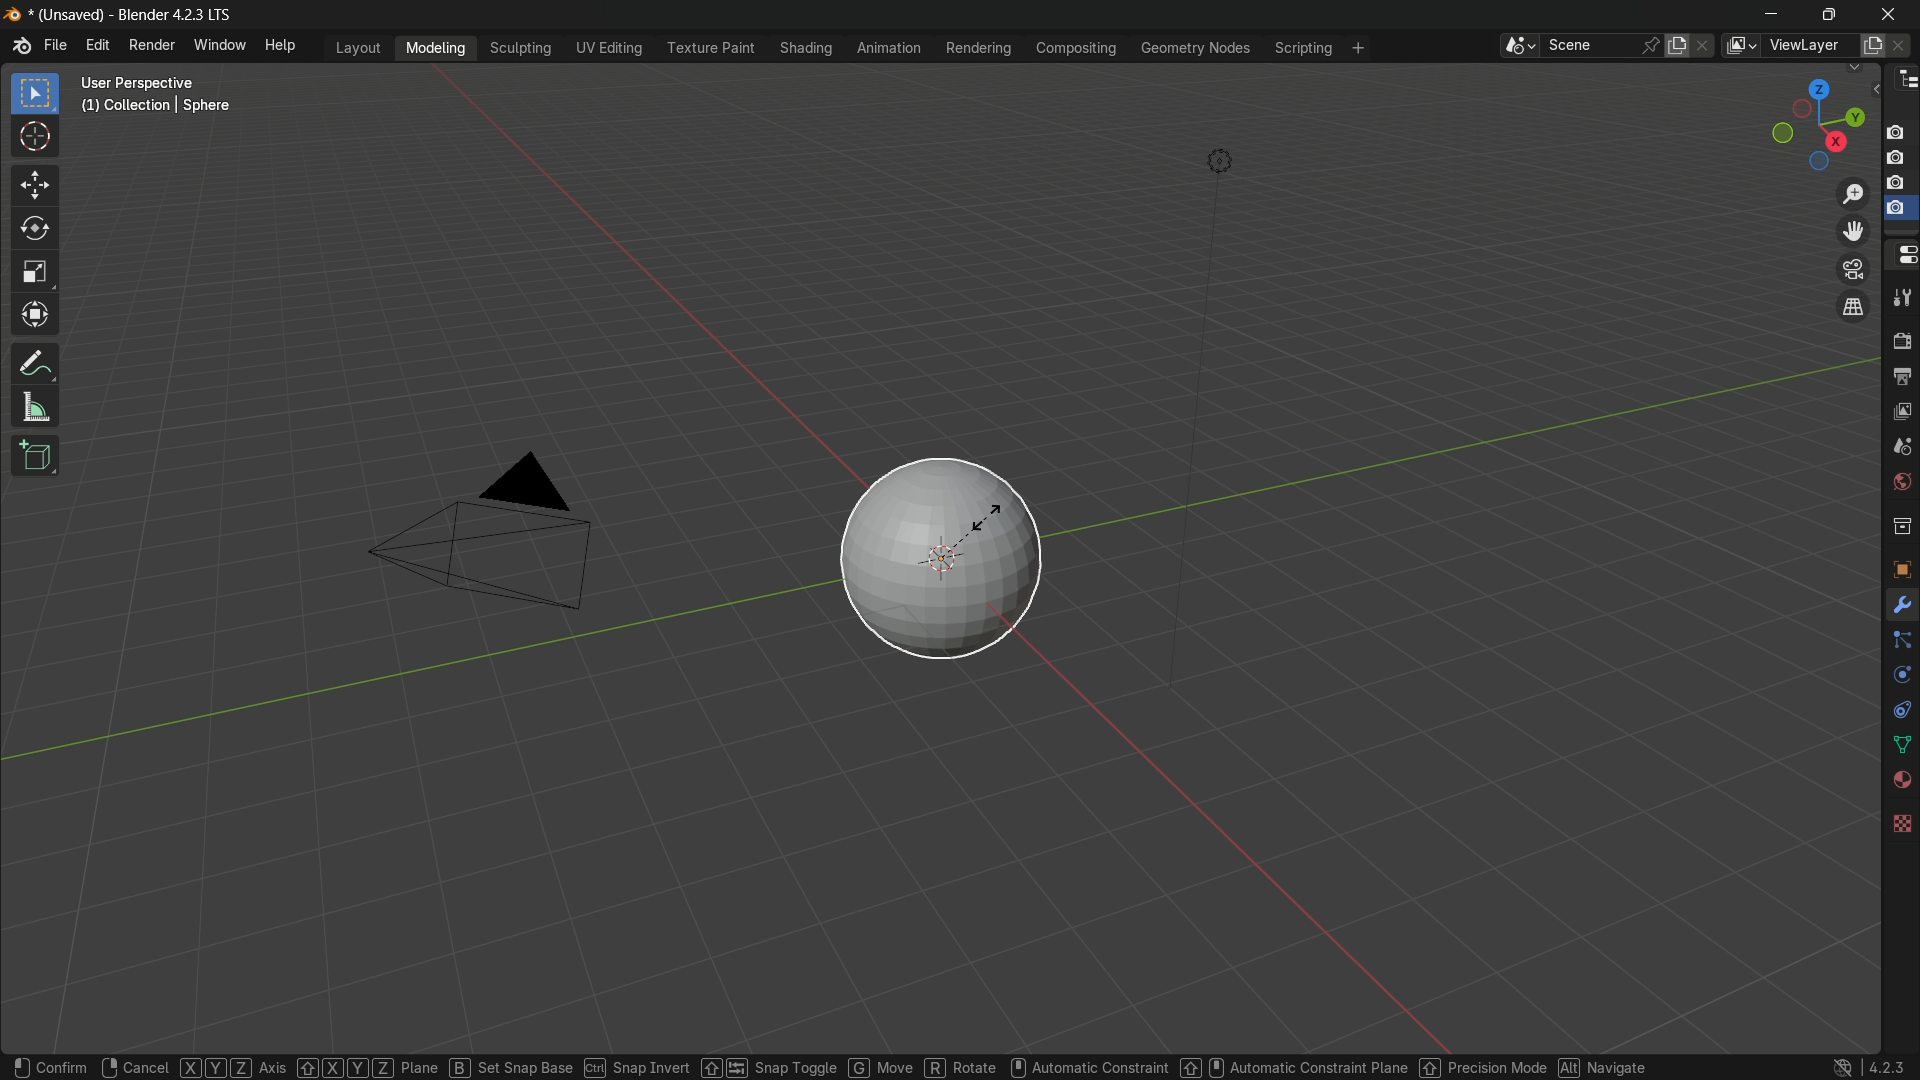  I want to click on Move, so click(893, 1063).